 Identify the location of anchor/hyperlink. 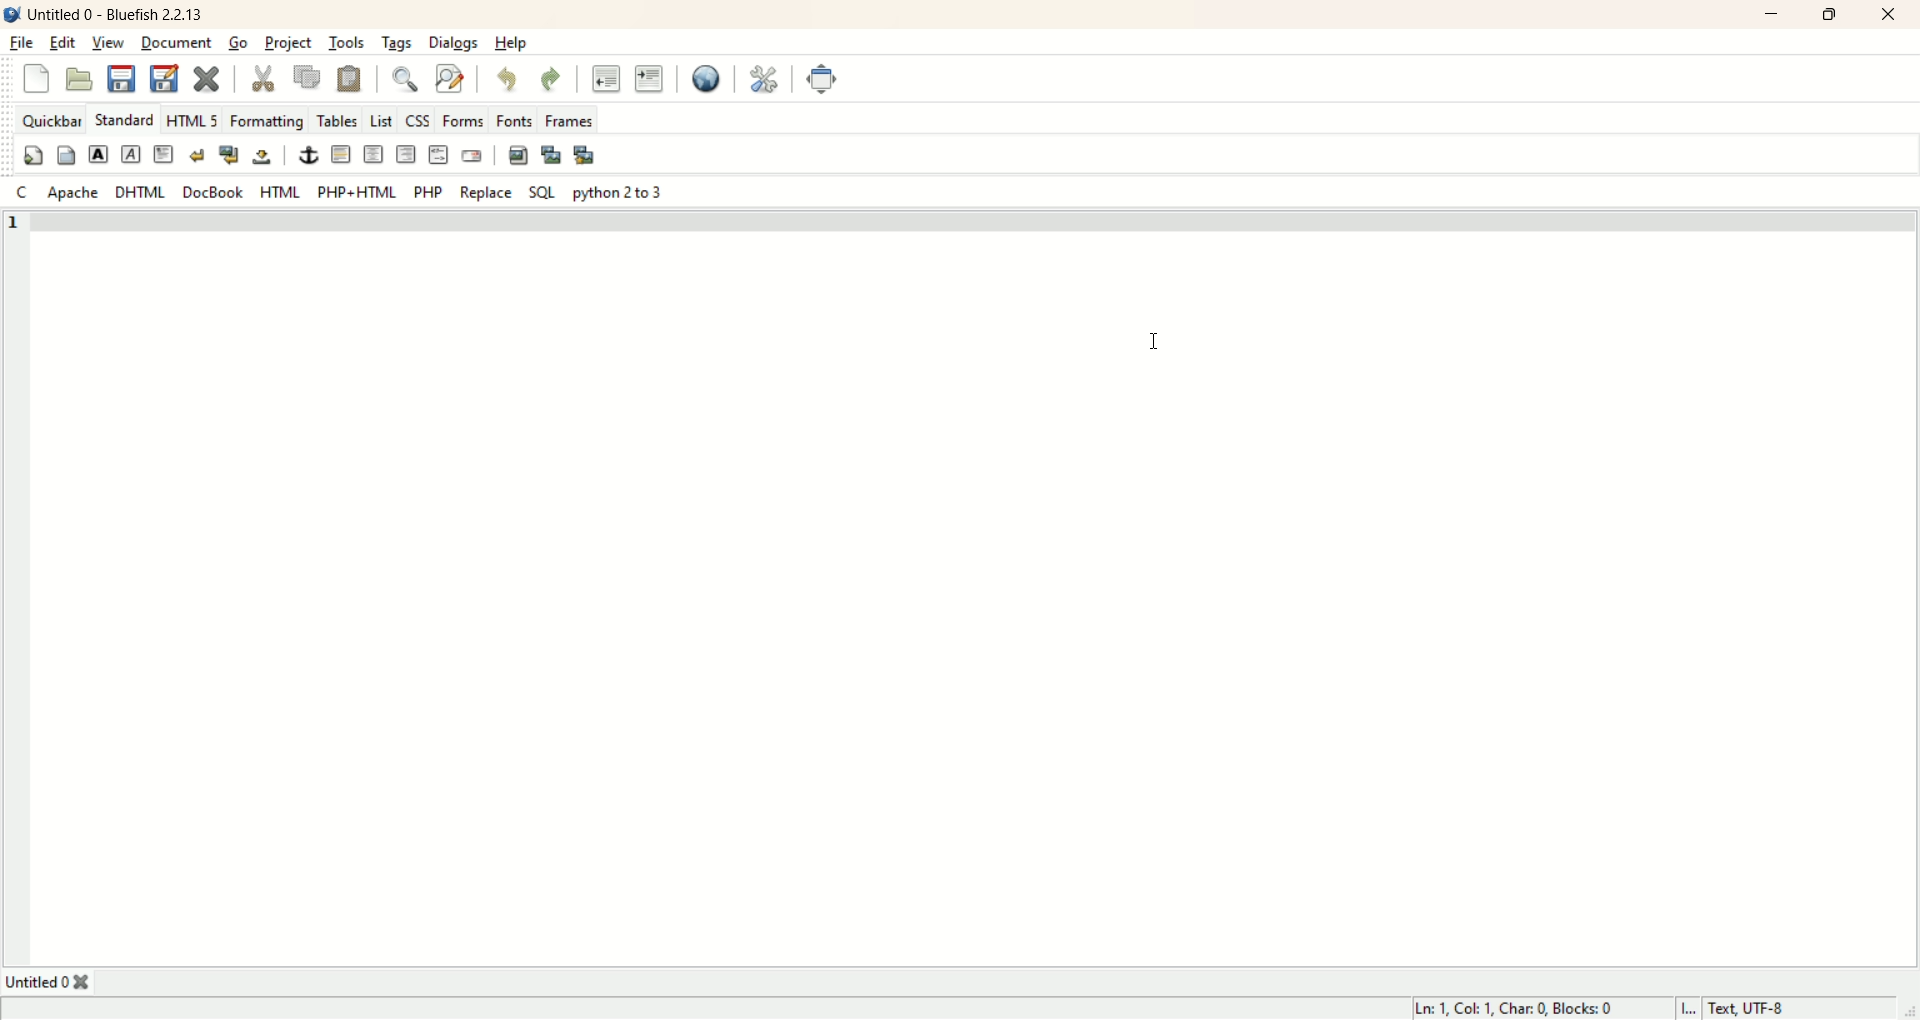
(308, 153).